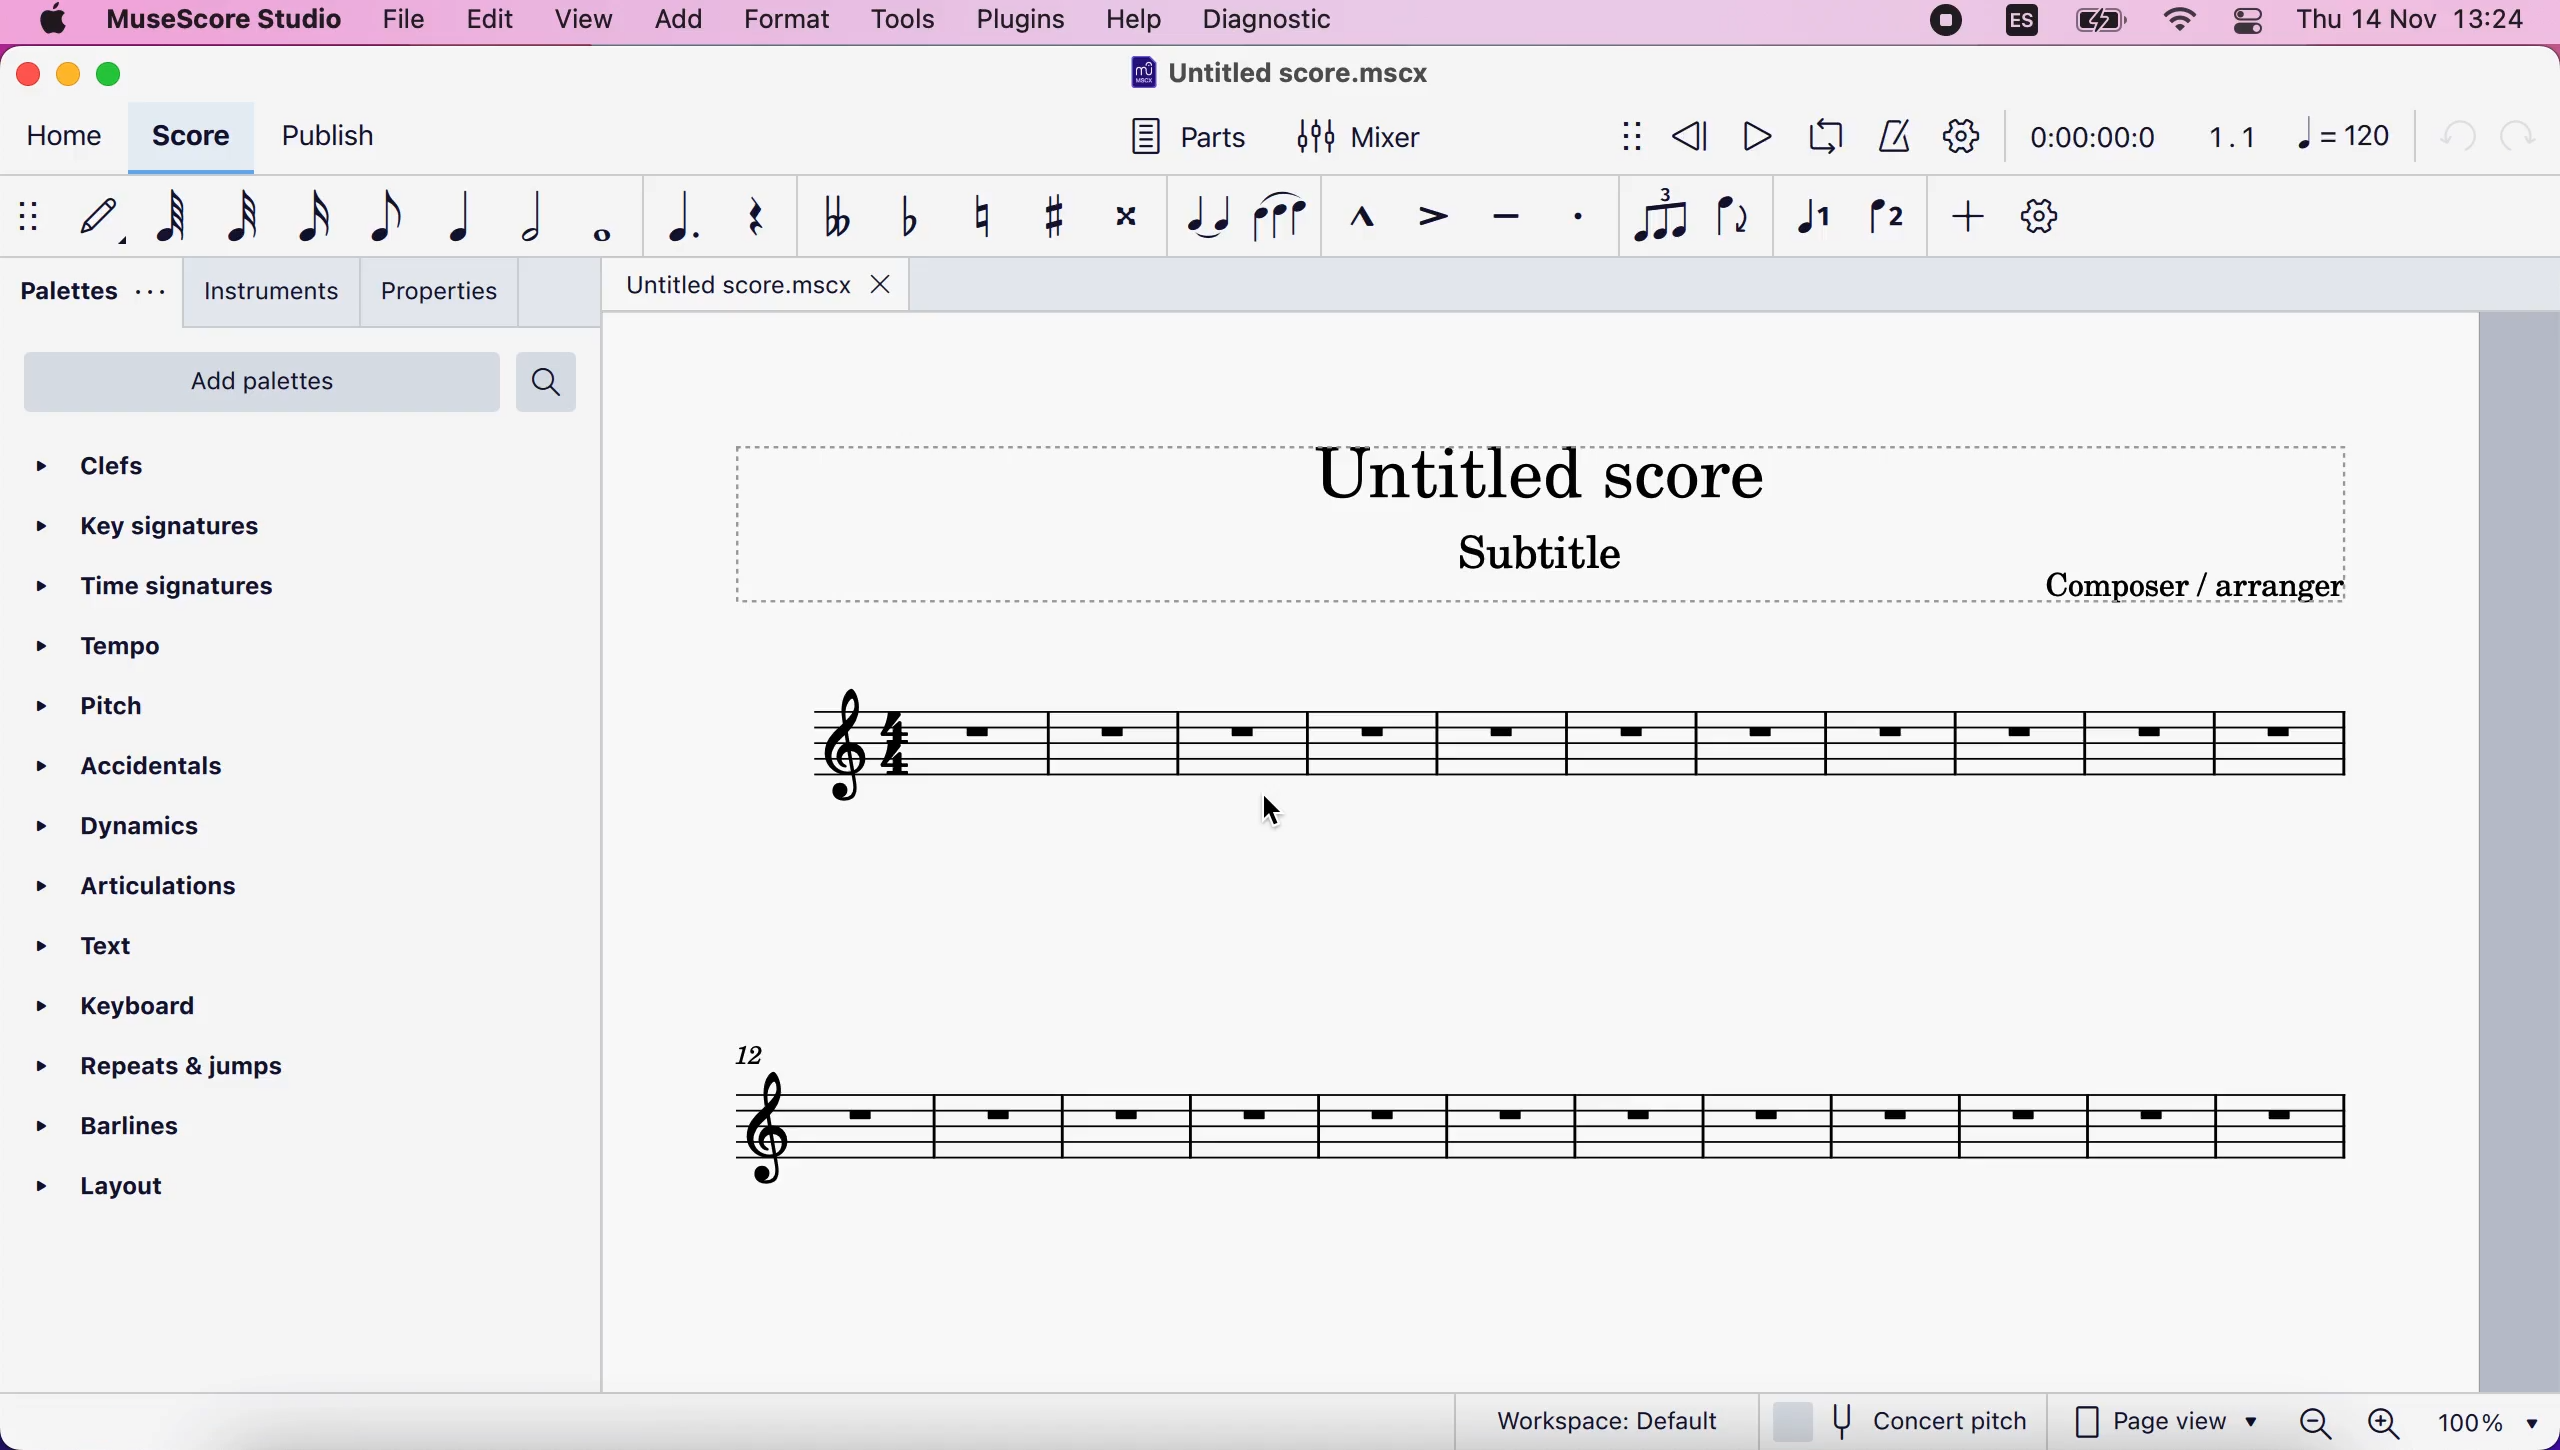 This screenshot has height=1450, width=2560. I want to click on zoom in, so click(2389, 1422).